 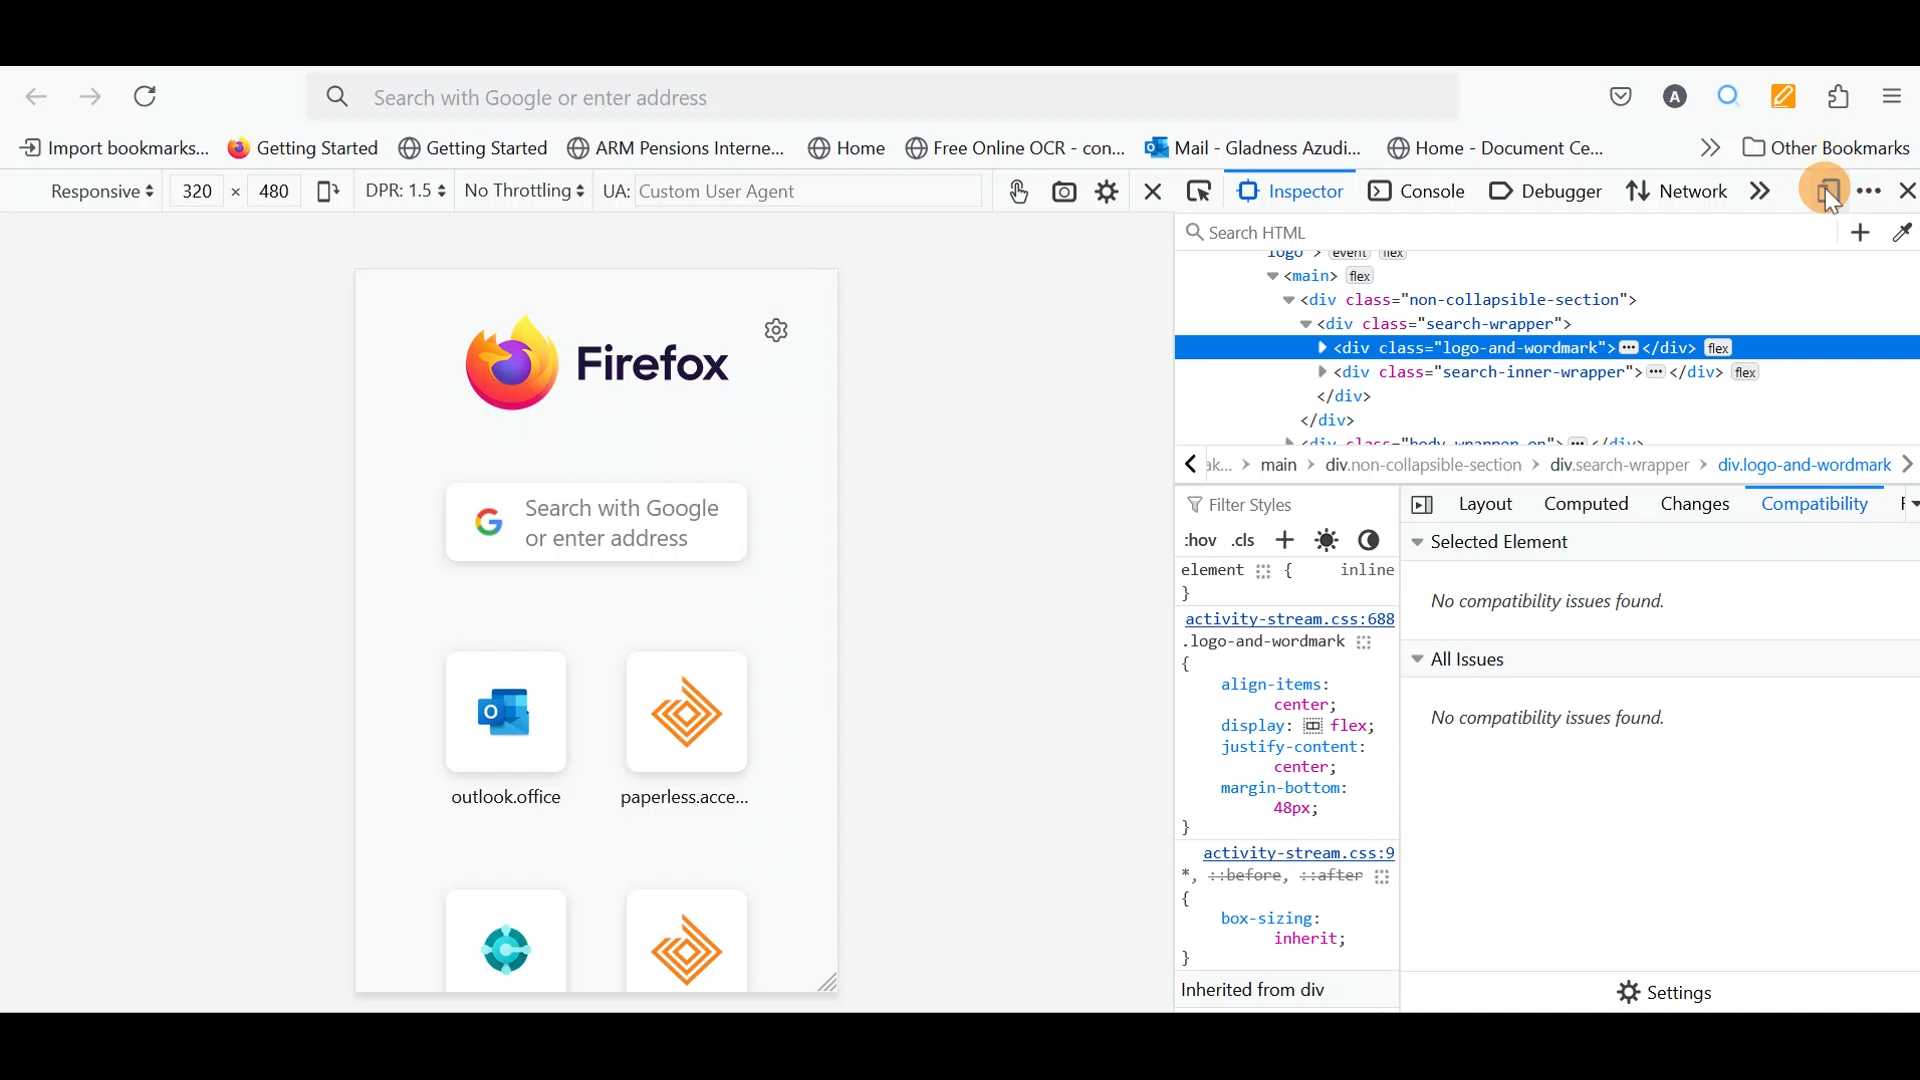 What do you see at coordinates (1843, 94) in the screenshot?
I see `Extensions` at bounding box center [1843, 94].